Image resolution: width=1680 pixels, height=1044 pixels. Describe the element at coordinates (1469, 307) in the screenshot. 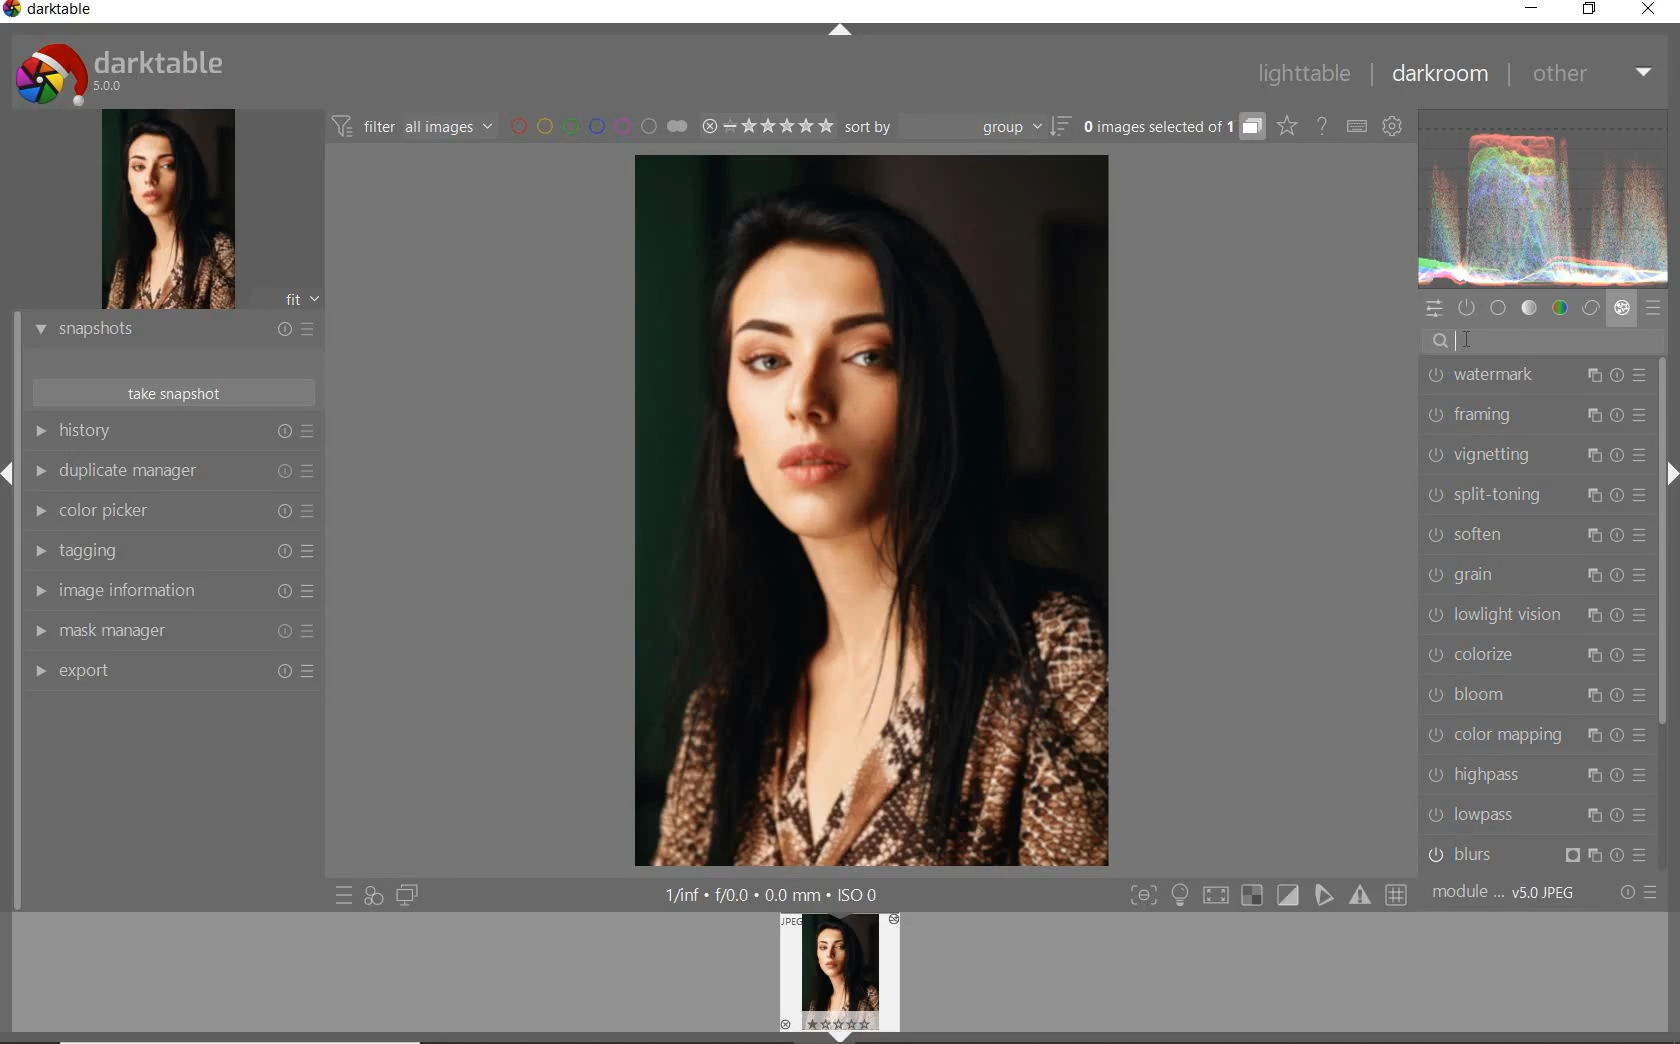

I see `show only active modules` at that location.